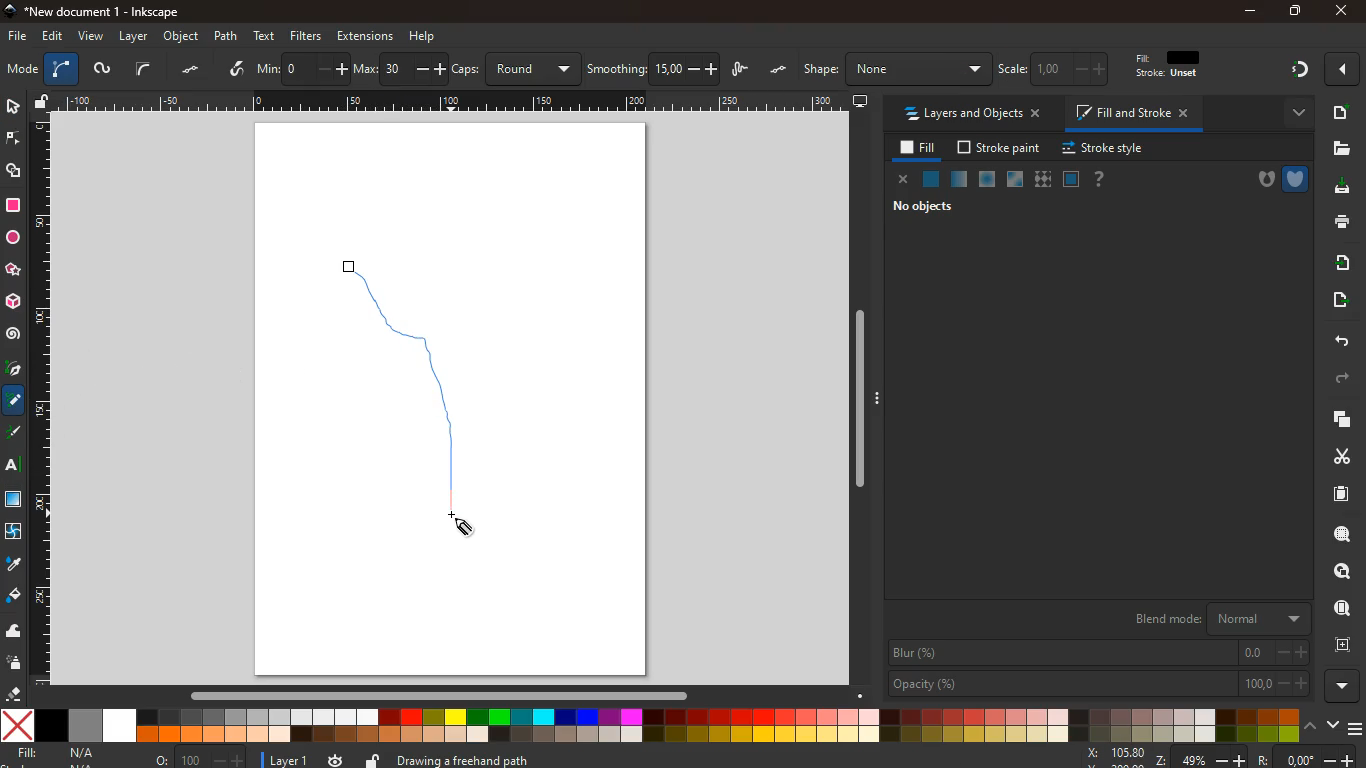 The height and width of the screenshot is (768, 1366). Describe the element at coordinates (989, 180) in the screenshot. I see `ice` at that location.